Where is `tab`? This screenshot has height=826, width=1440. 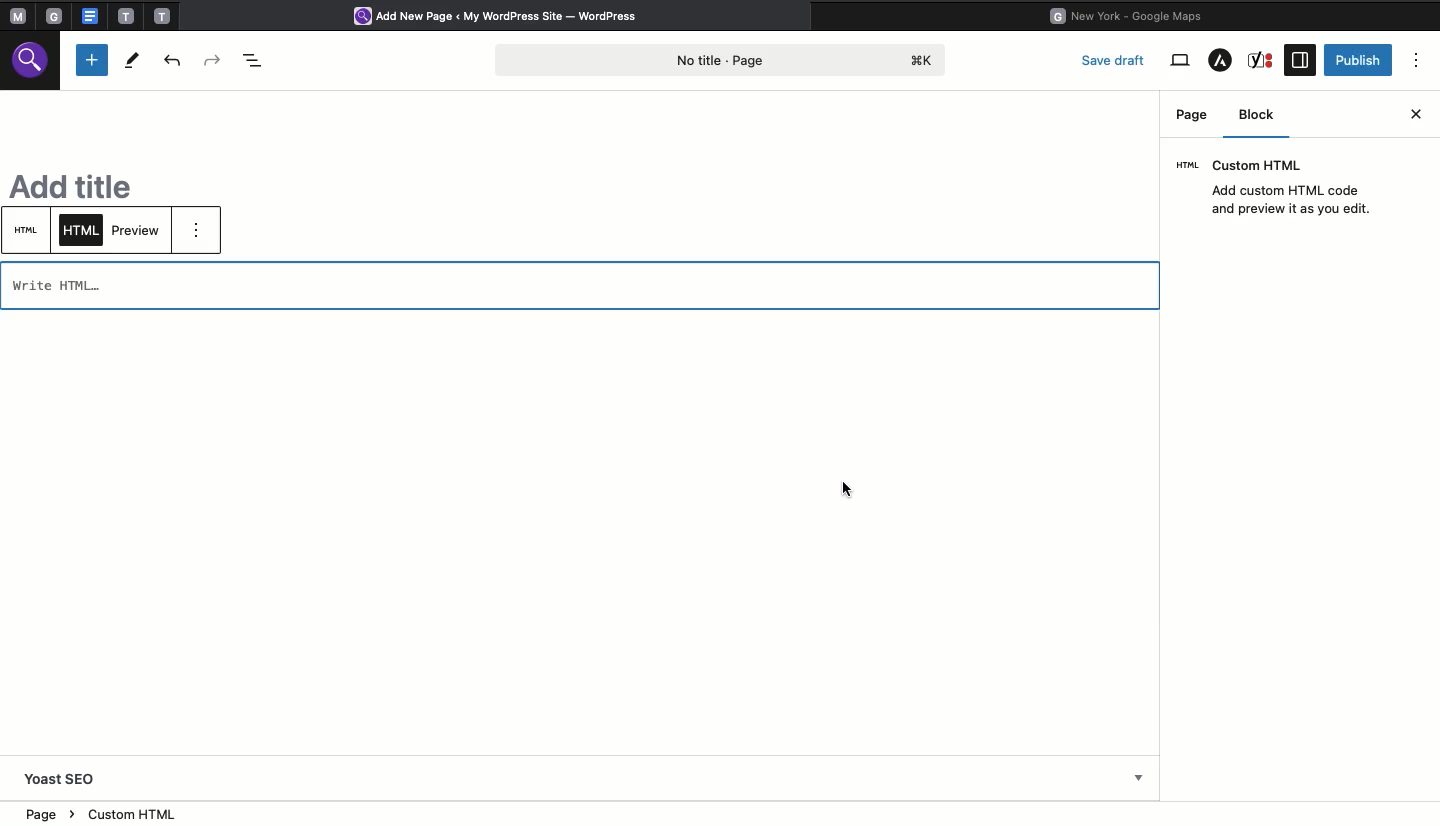 tab is located at coordinates (164, 15).